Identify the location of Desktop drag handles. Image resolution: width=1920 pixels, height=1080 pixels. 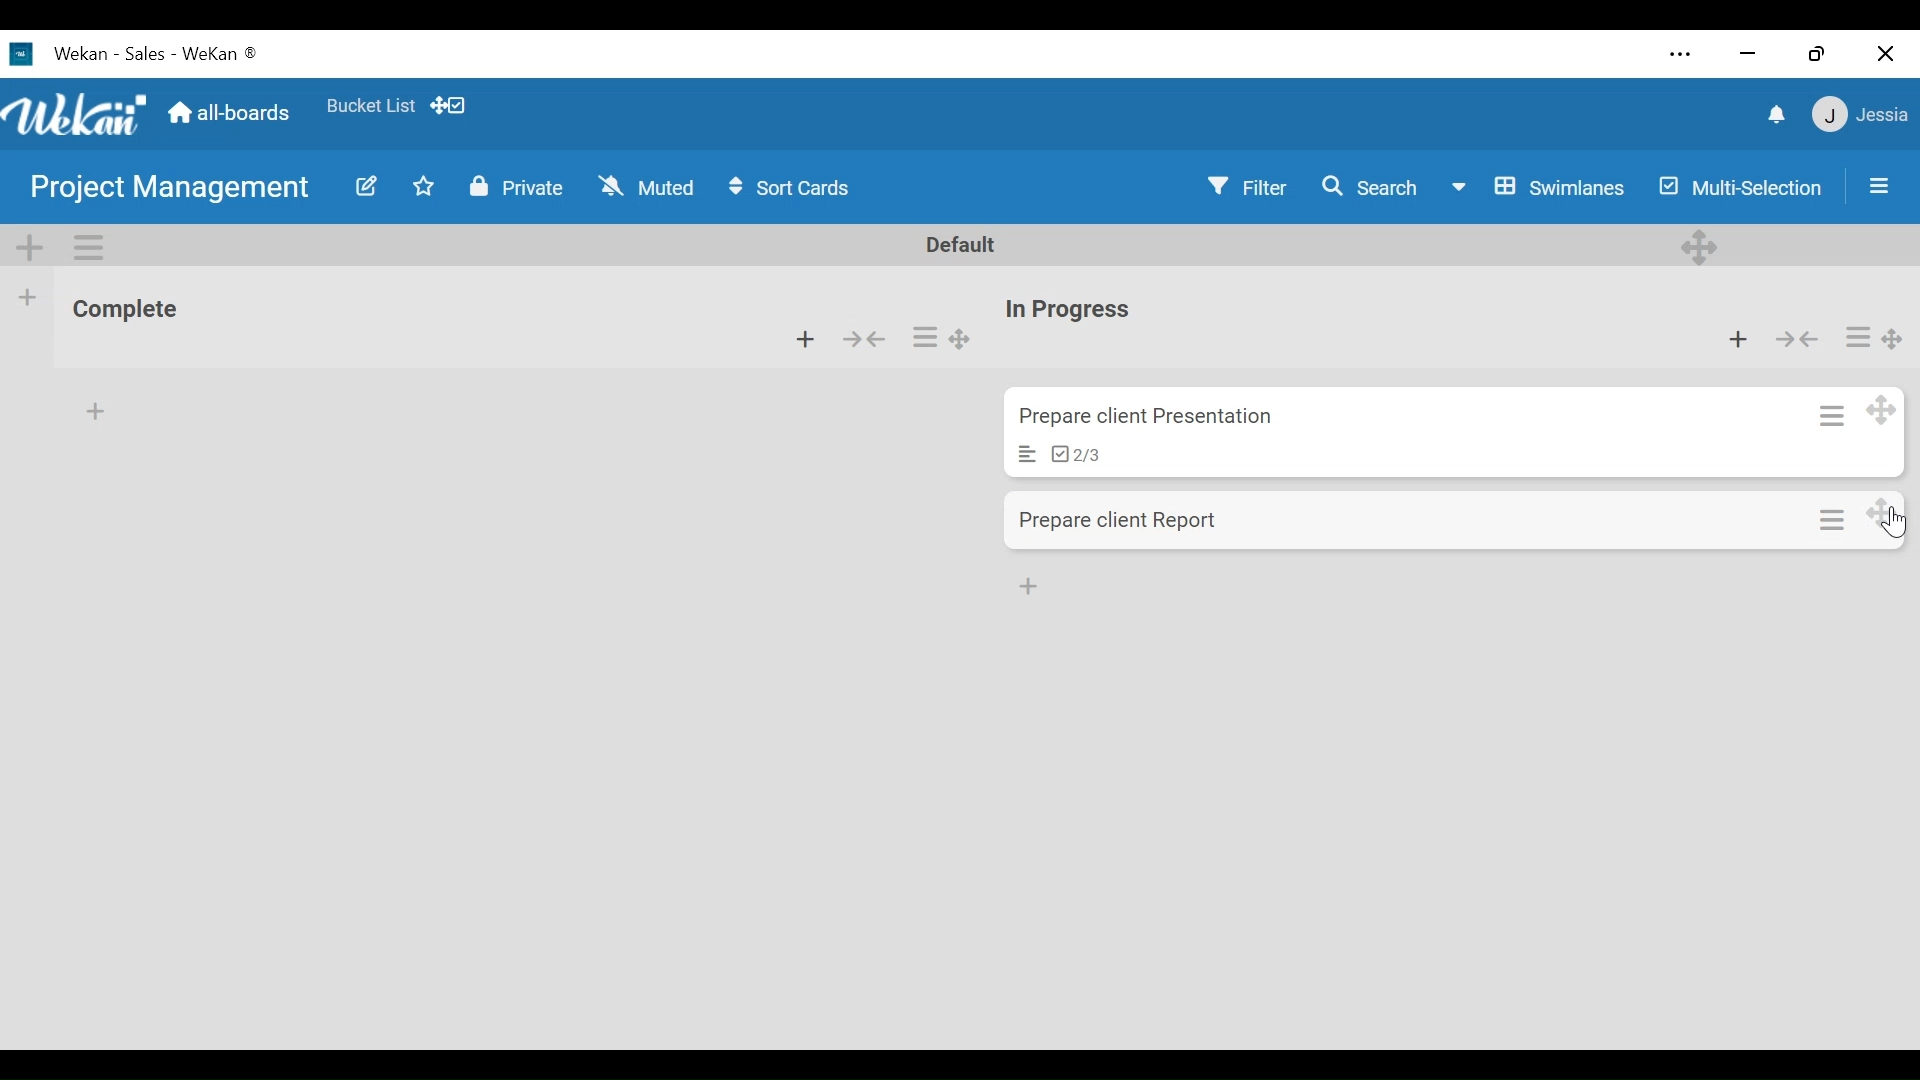
(961, 340).